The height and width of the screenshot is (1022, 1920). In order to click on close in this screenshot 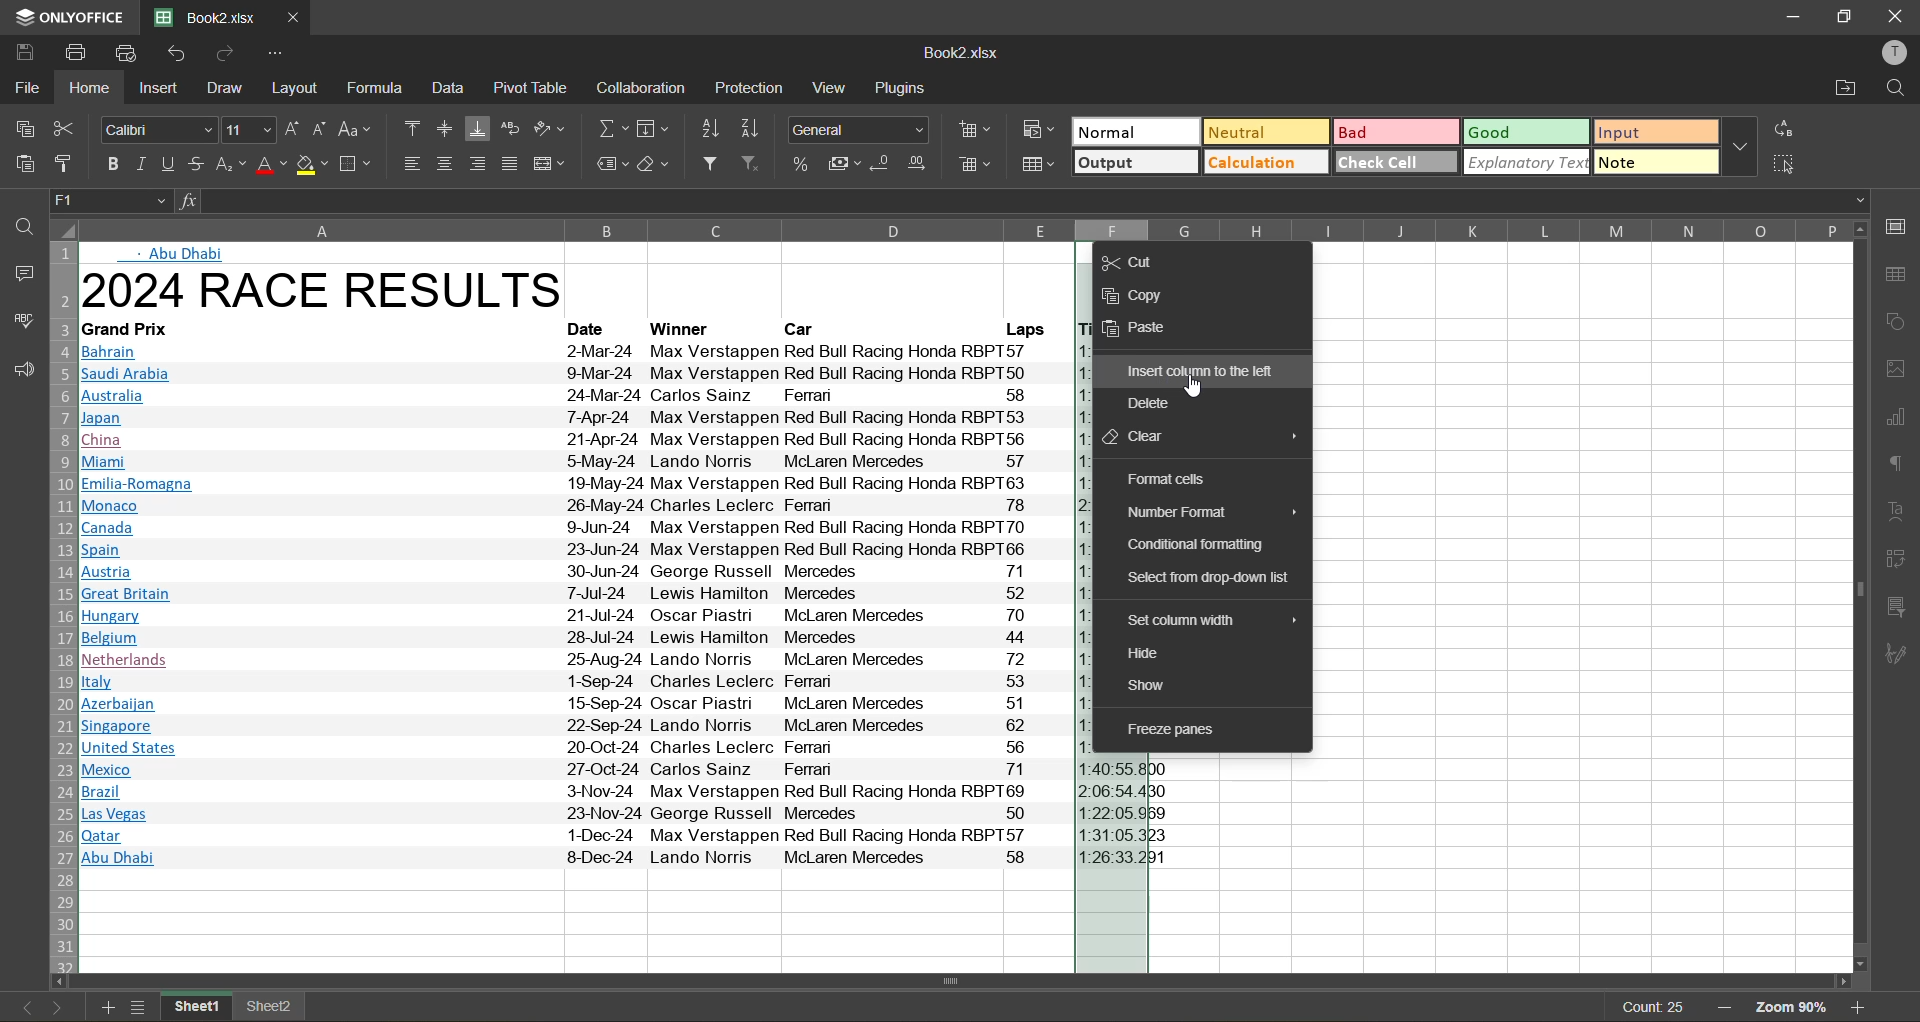, I will do `click(1895, 15)`.